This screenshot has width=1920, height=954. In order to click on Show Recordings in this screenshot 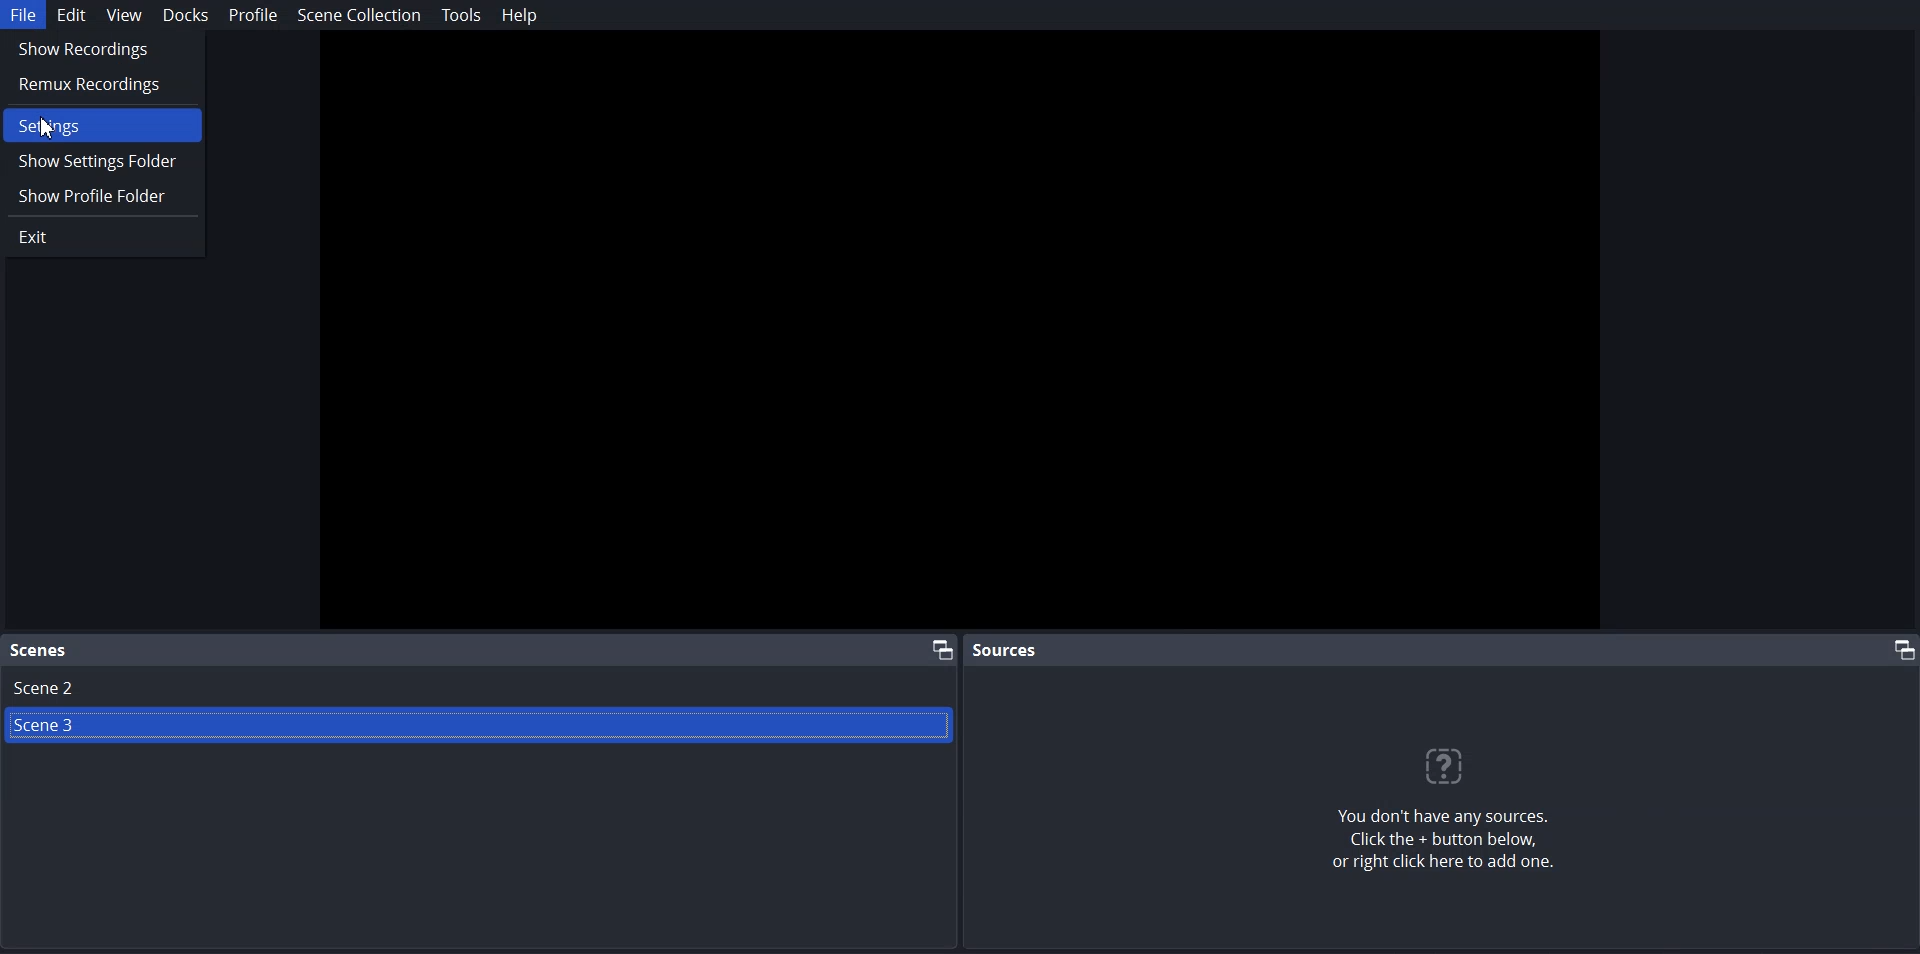, I will do `click(102, 49)`.